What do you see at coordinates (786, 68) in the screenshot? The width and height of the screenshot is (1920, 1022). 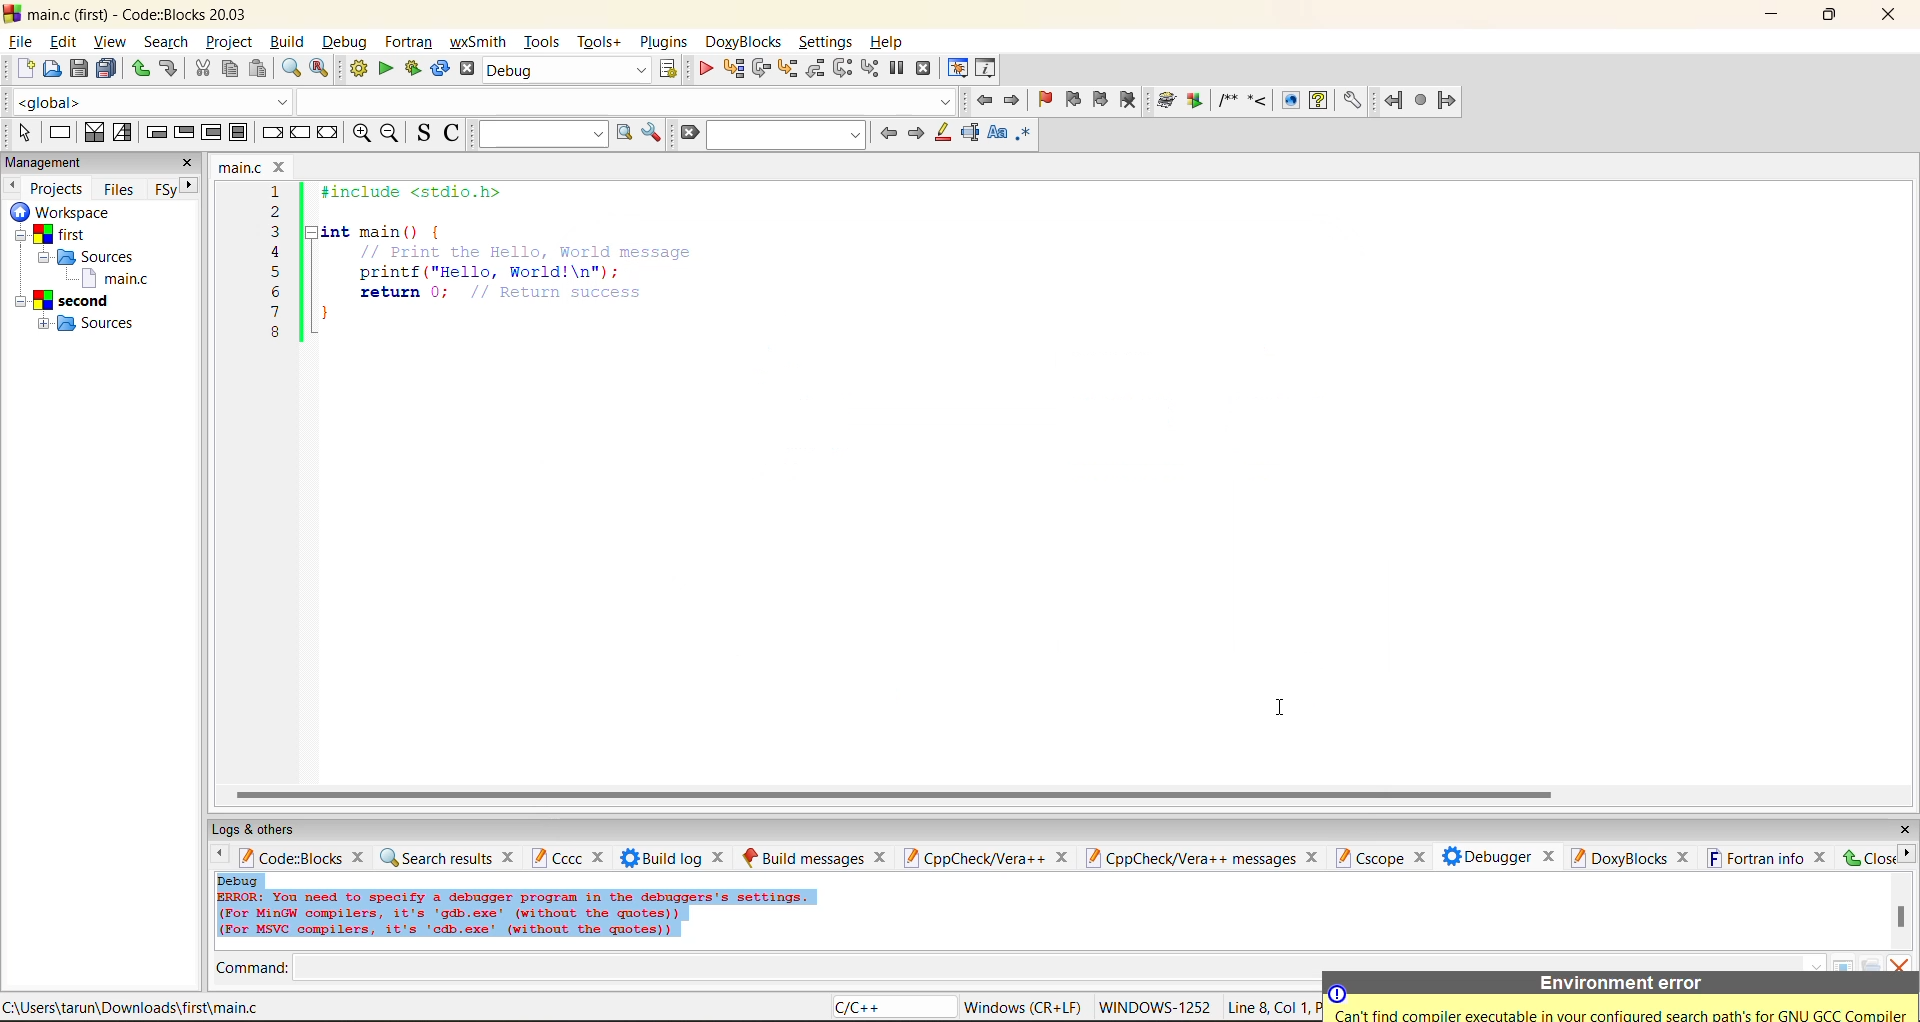 I see `step into` at bounding box center [786, 68].